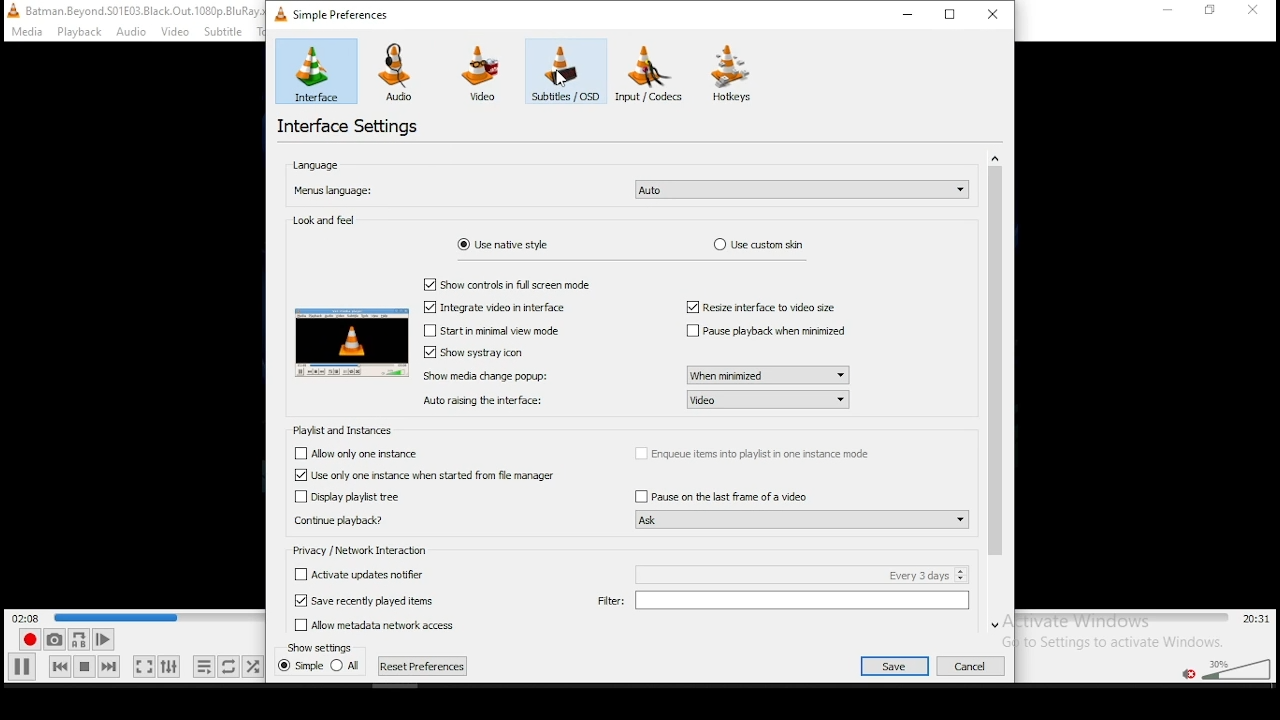 The height and width of the screenshot is (720, 1280). What do you see at coordinates (1167, 14) in the screenshot?
I see `` at bounding box center [1167, 14].